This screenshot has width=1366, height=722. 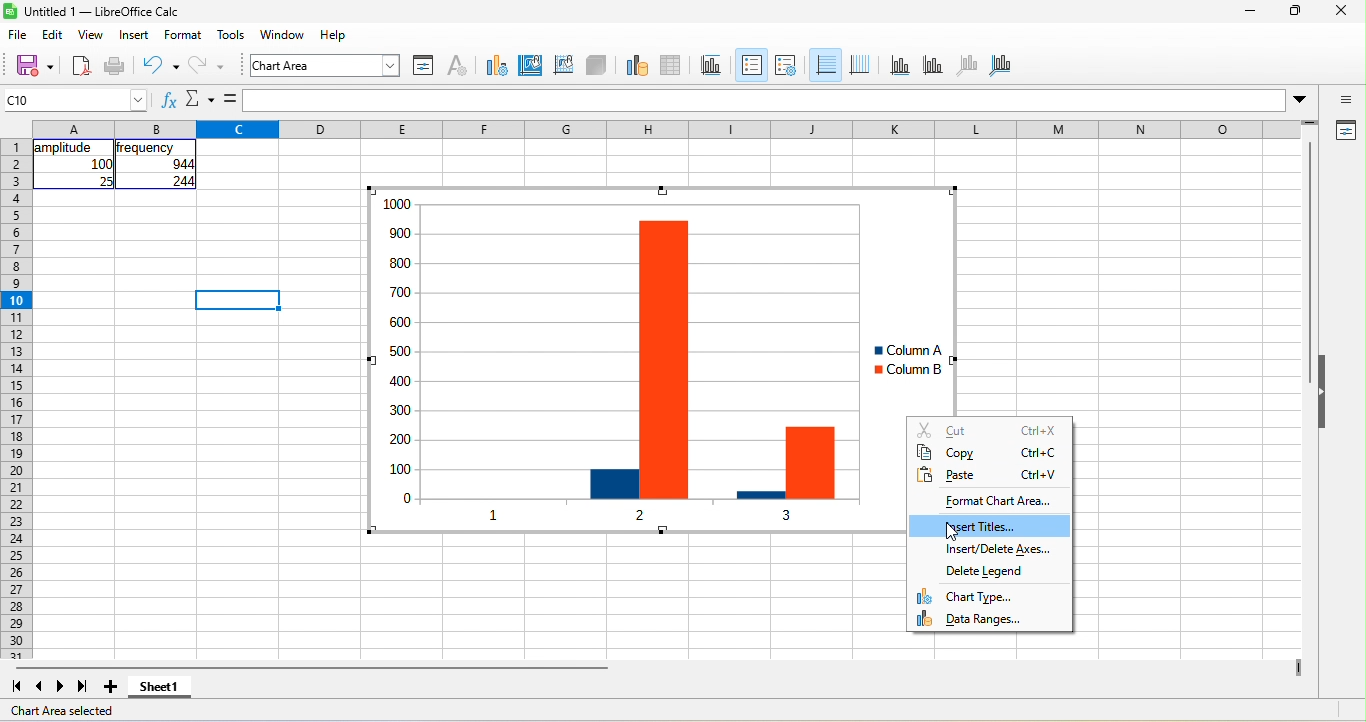 I want to click on frequency, so click(x=145, y=148).